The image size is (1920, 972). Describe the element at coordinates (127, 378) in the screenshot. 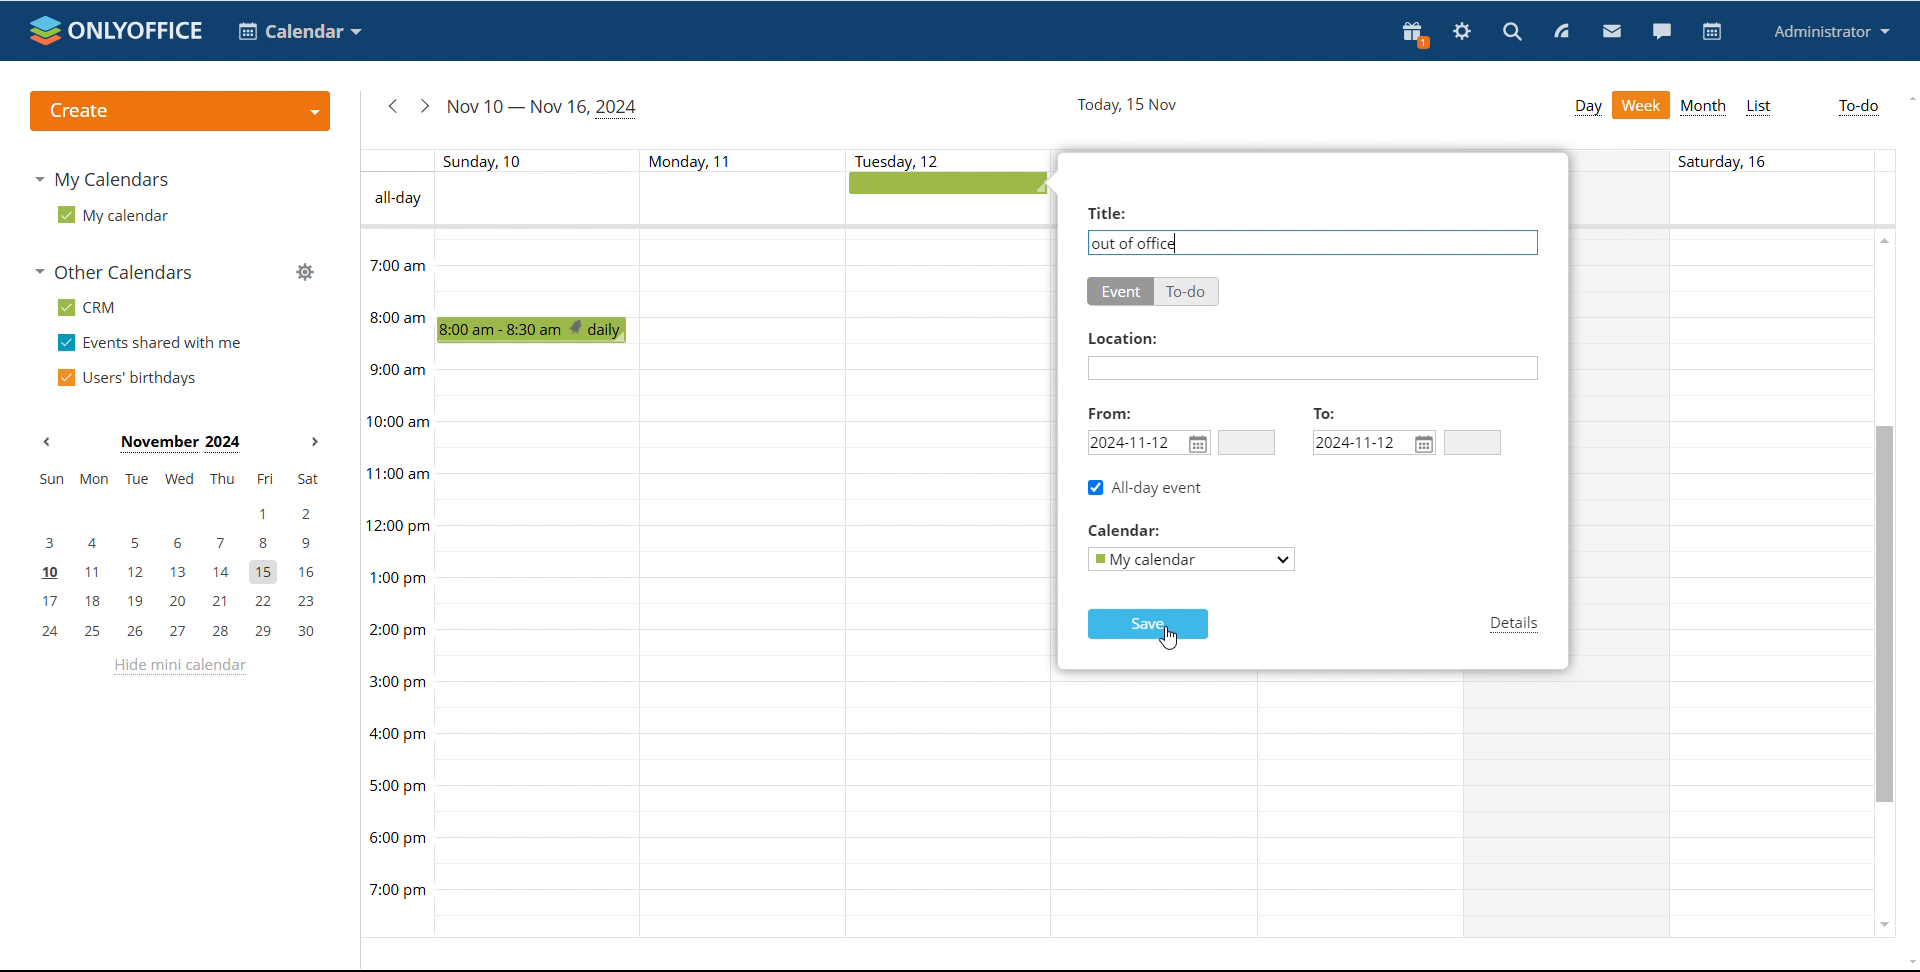

I see `users' birthdays` at that location.